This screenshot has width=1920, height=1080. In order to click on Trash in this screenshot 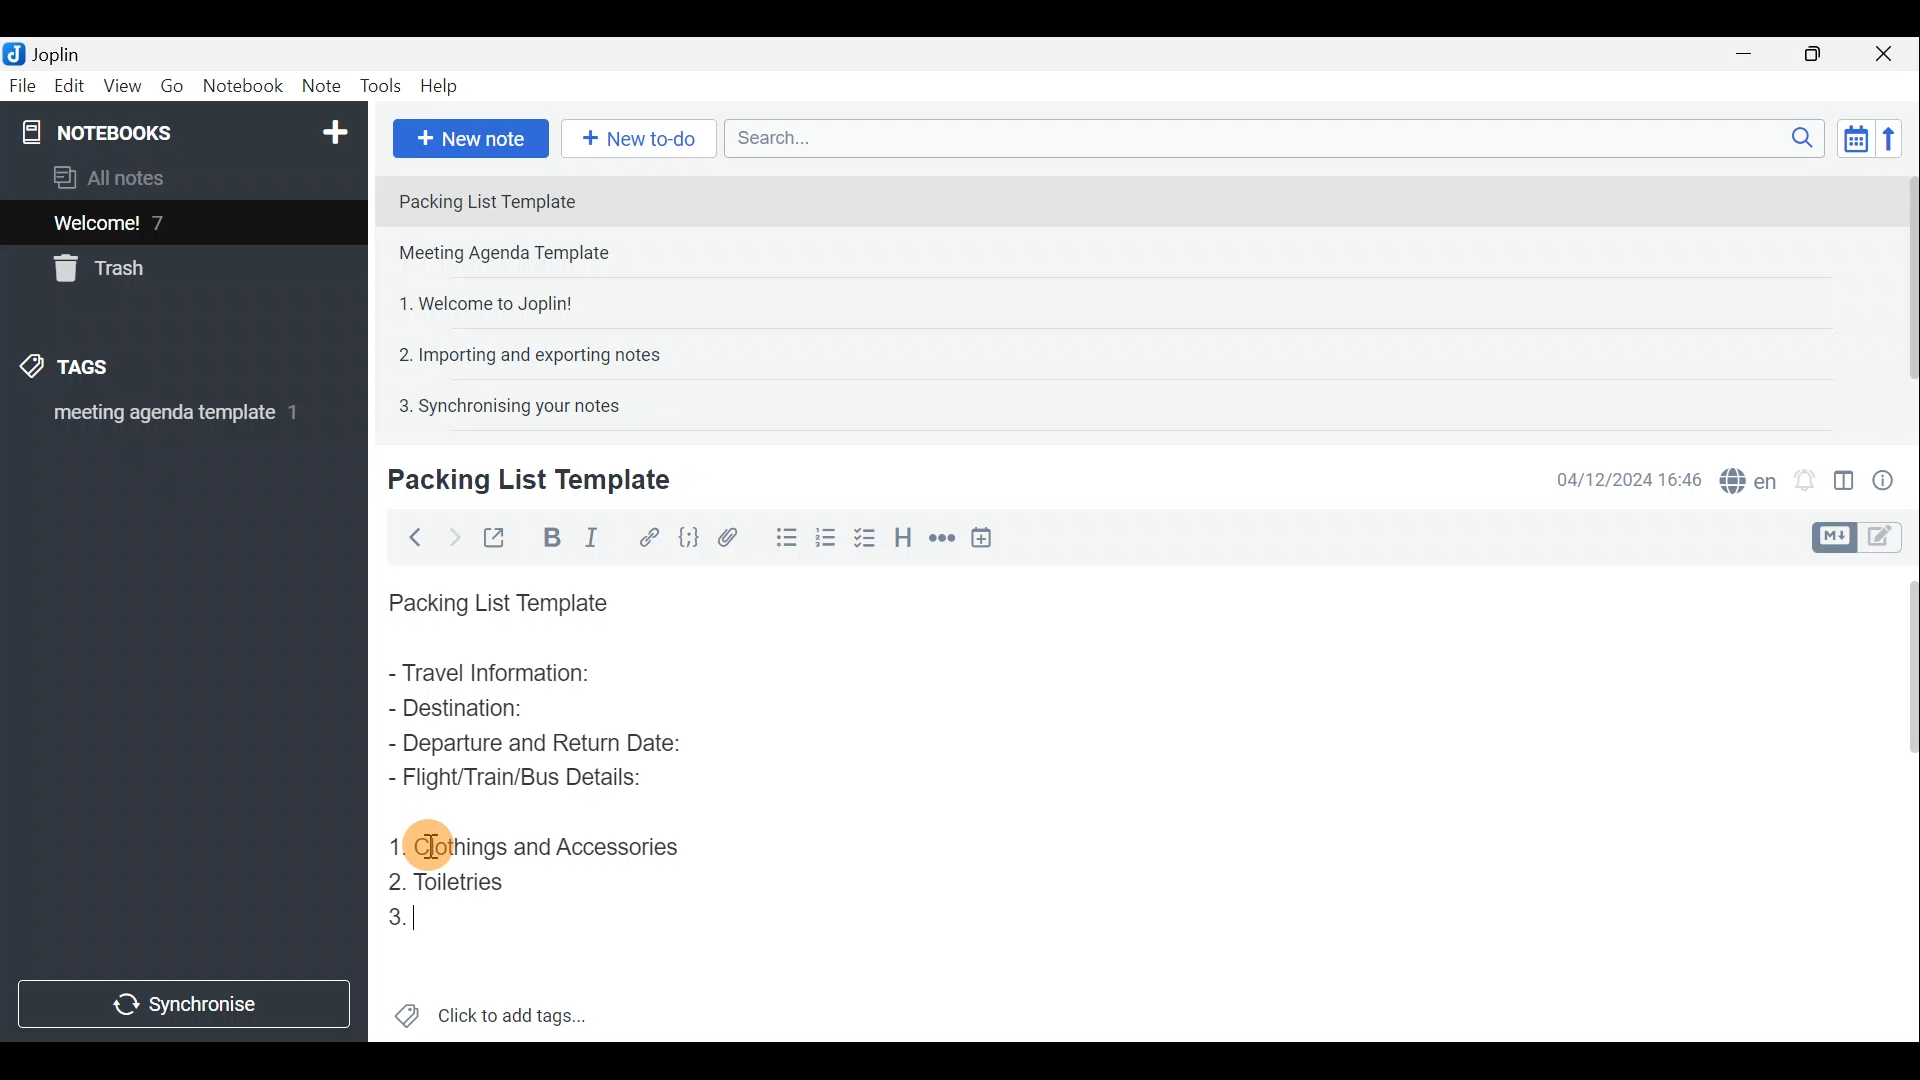, I will do `click(107, 272)`.